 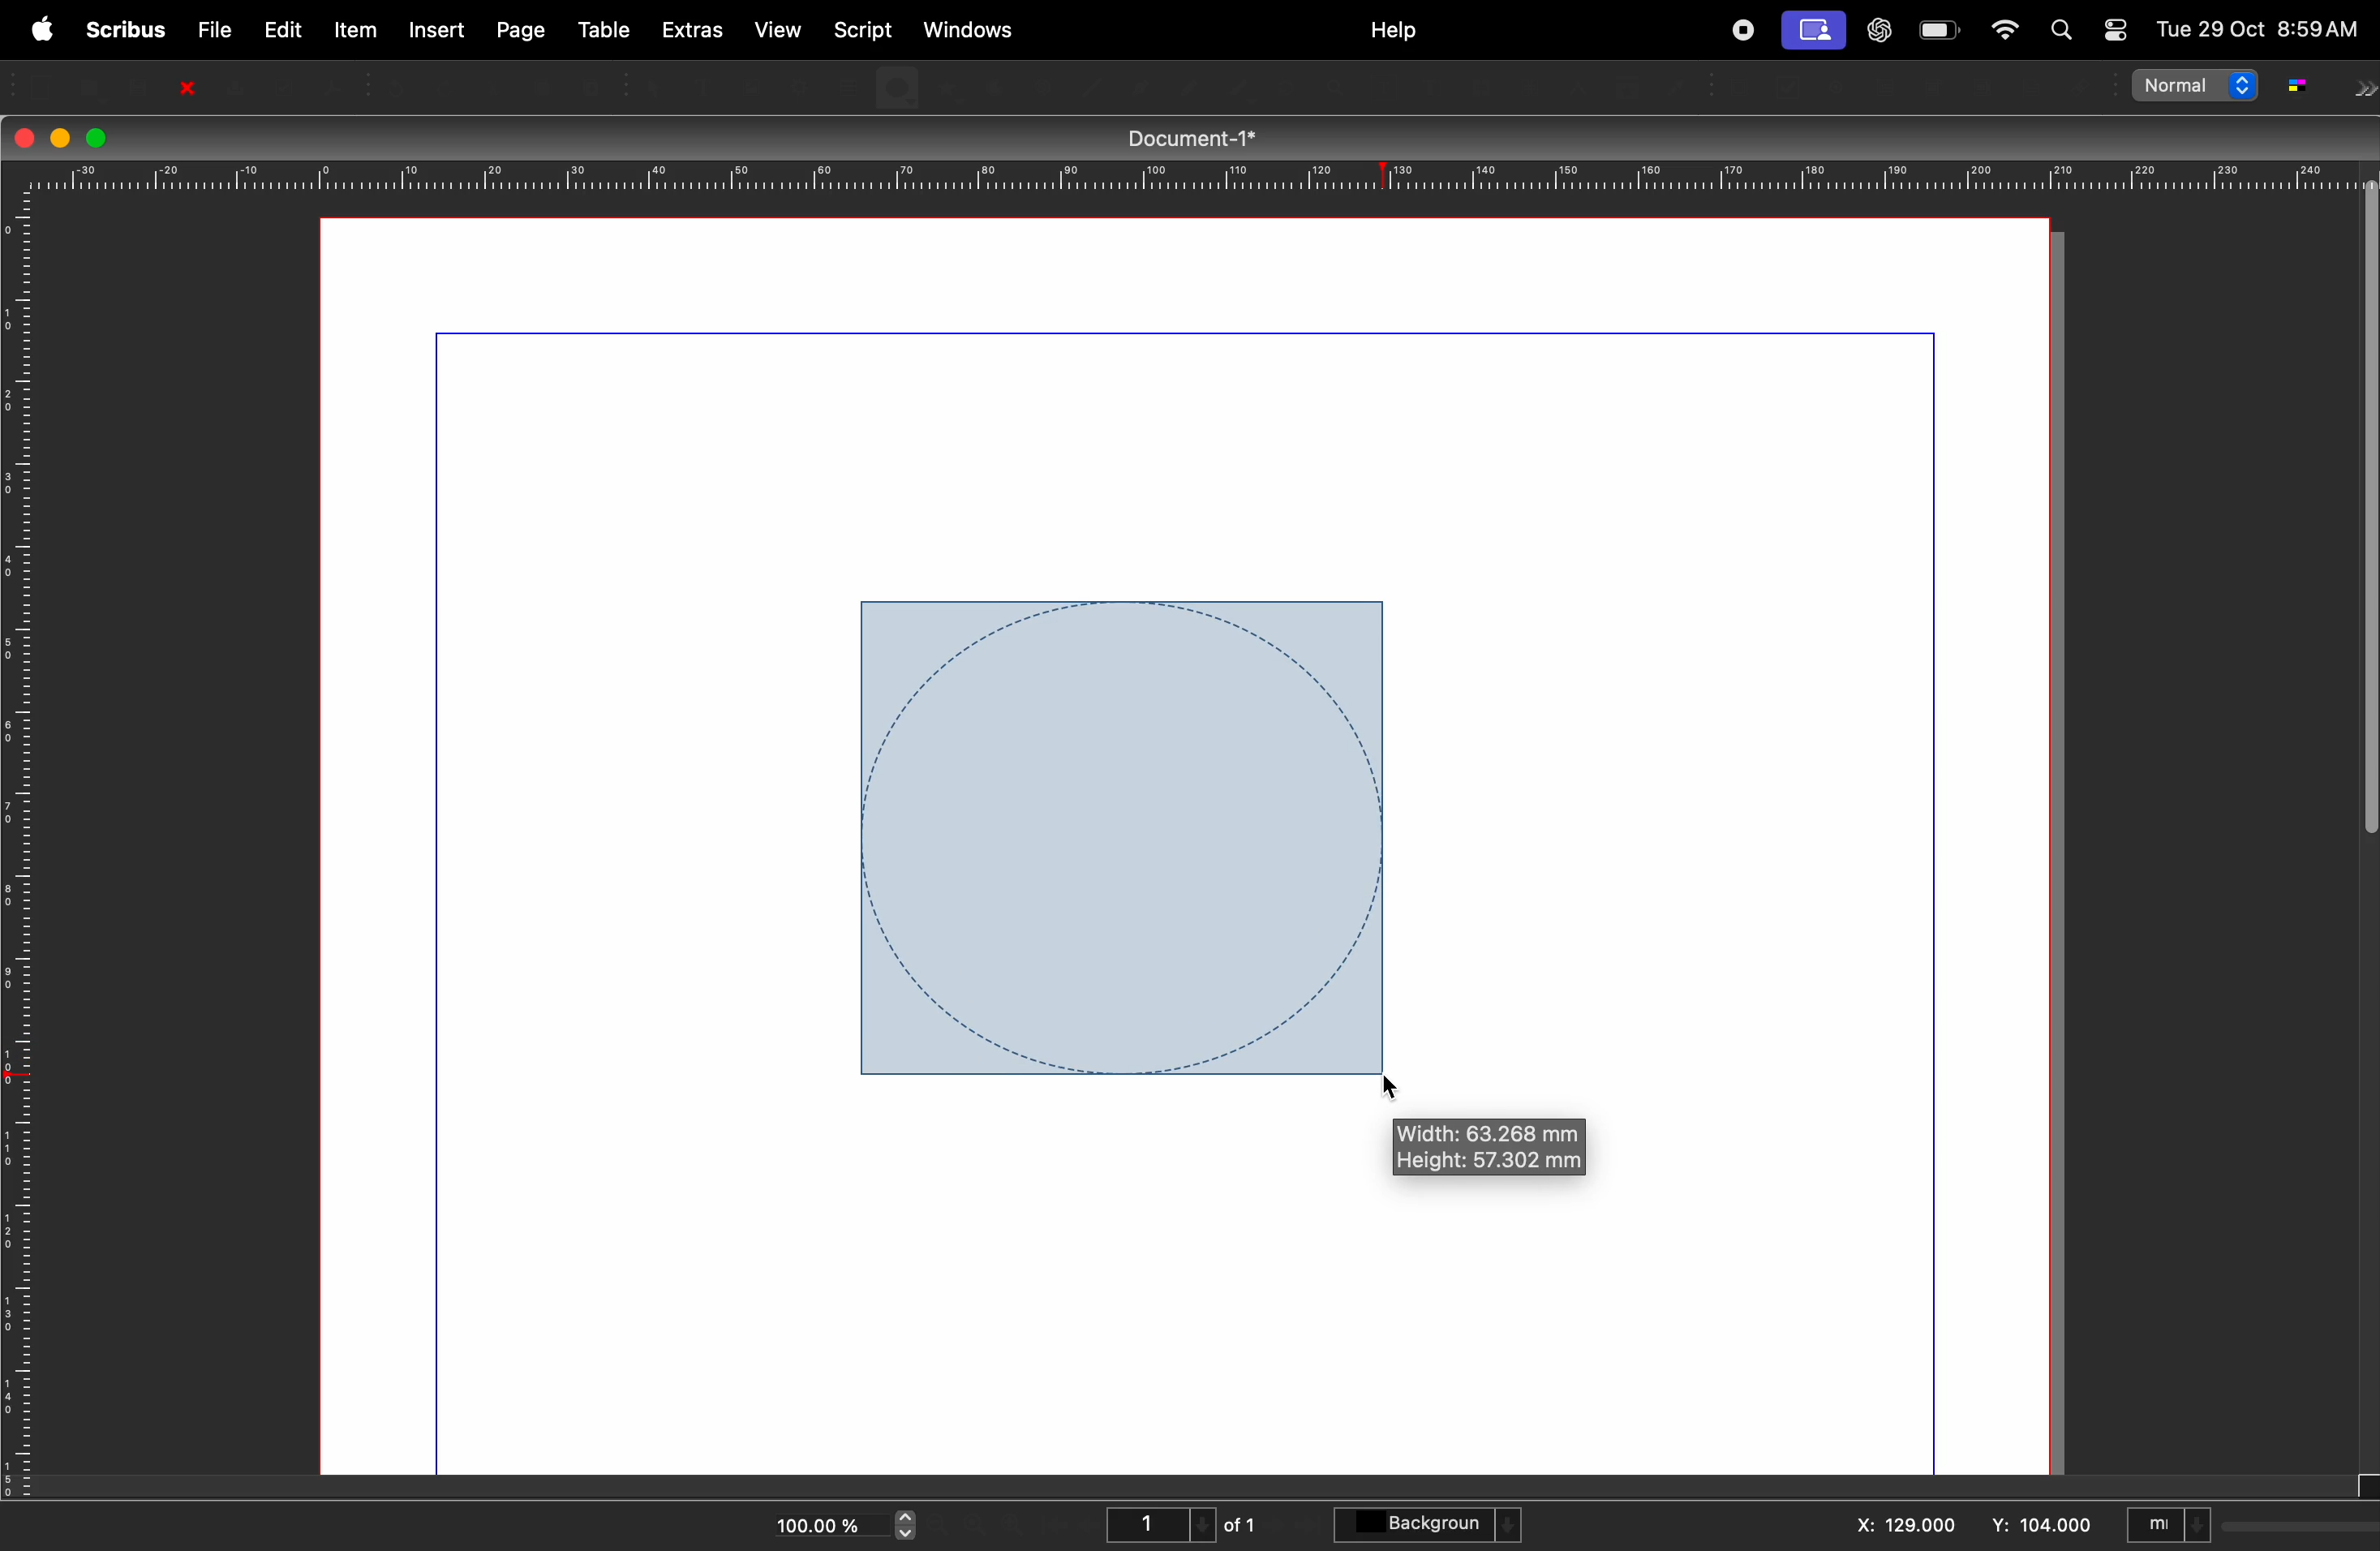 What do you see at coordinates (1243, 87) in the screenshot?
I see `freehand line` at bounding box center [1243, 87].